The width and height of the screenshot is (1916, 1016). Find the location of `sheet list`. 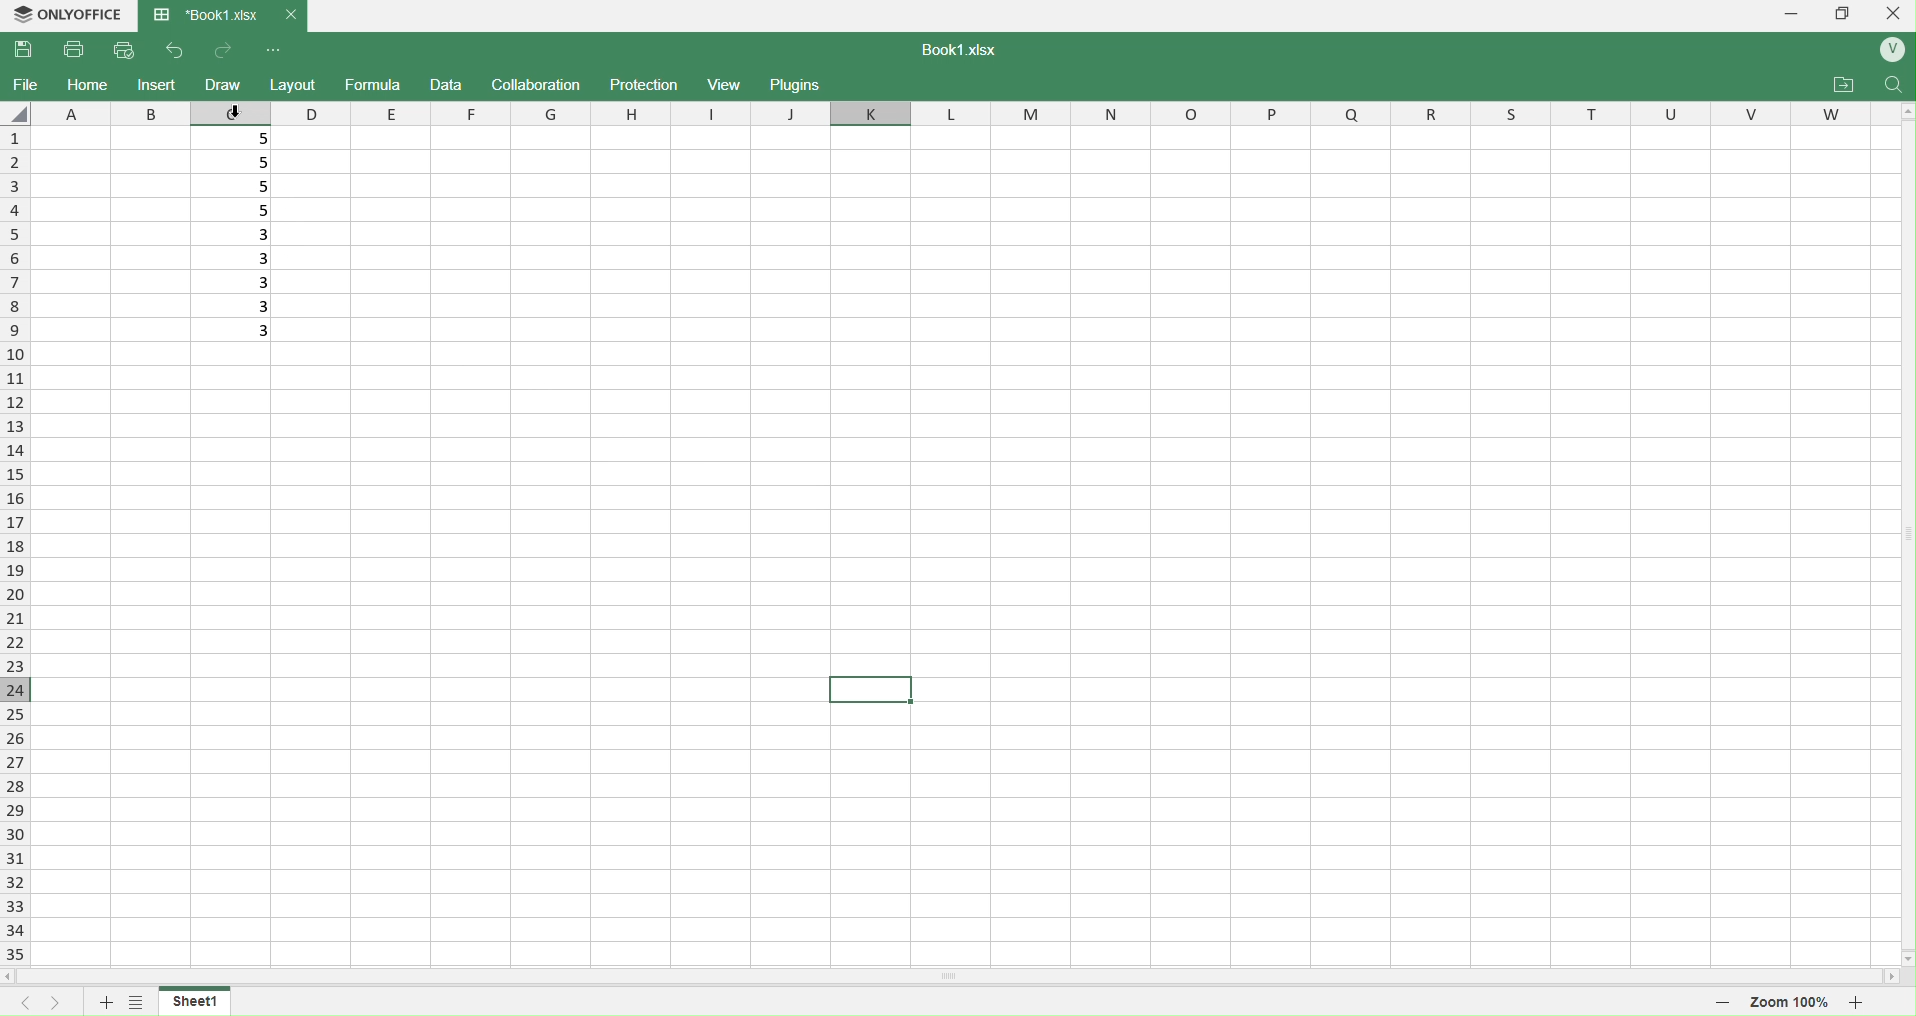

sheet list is located at coordinates (139, 1000).